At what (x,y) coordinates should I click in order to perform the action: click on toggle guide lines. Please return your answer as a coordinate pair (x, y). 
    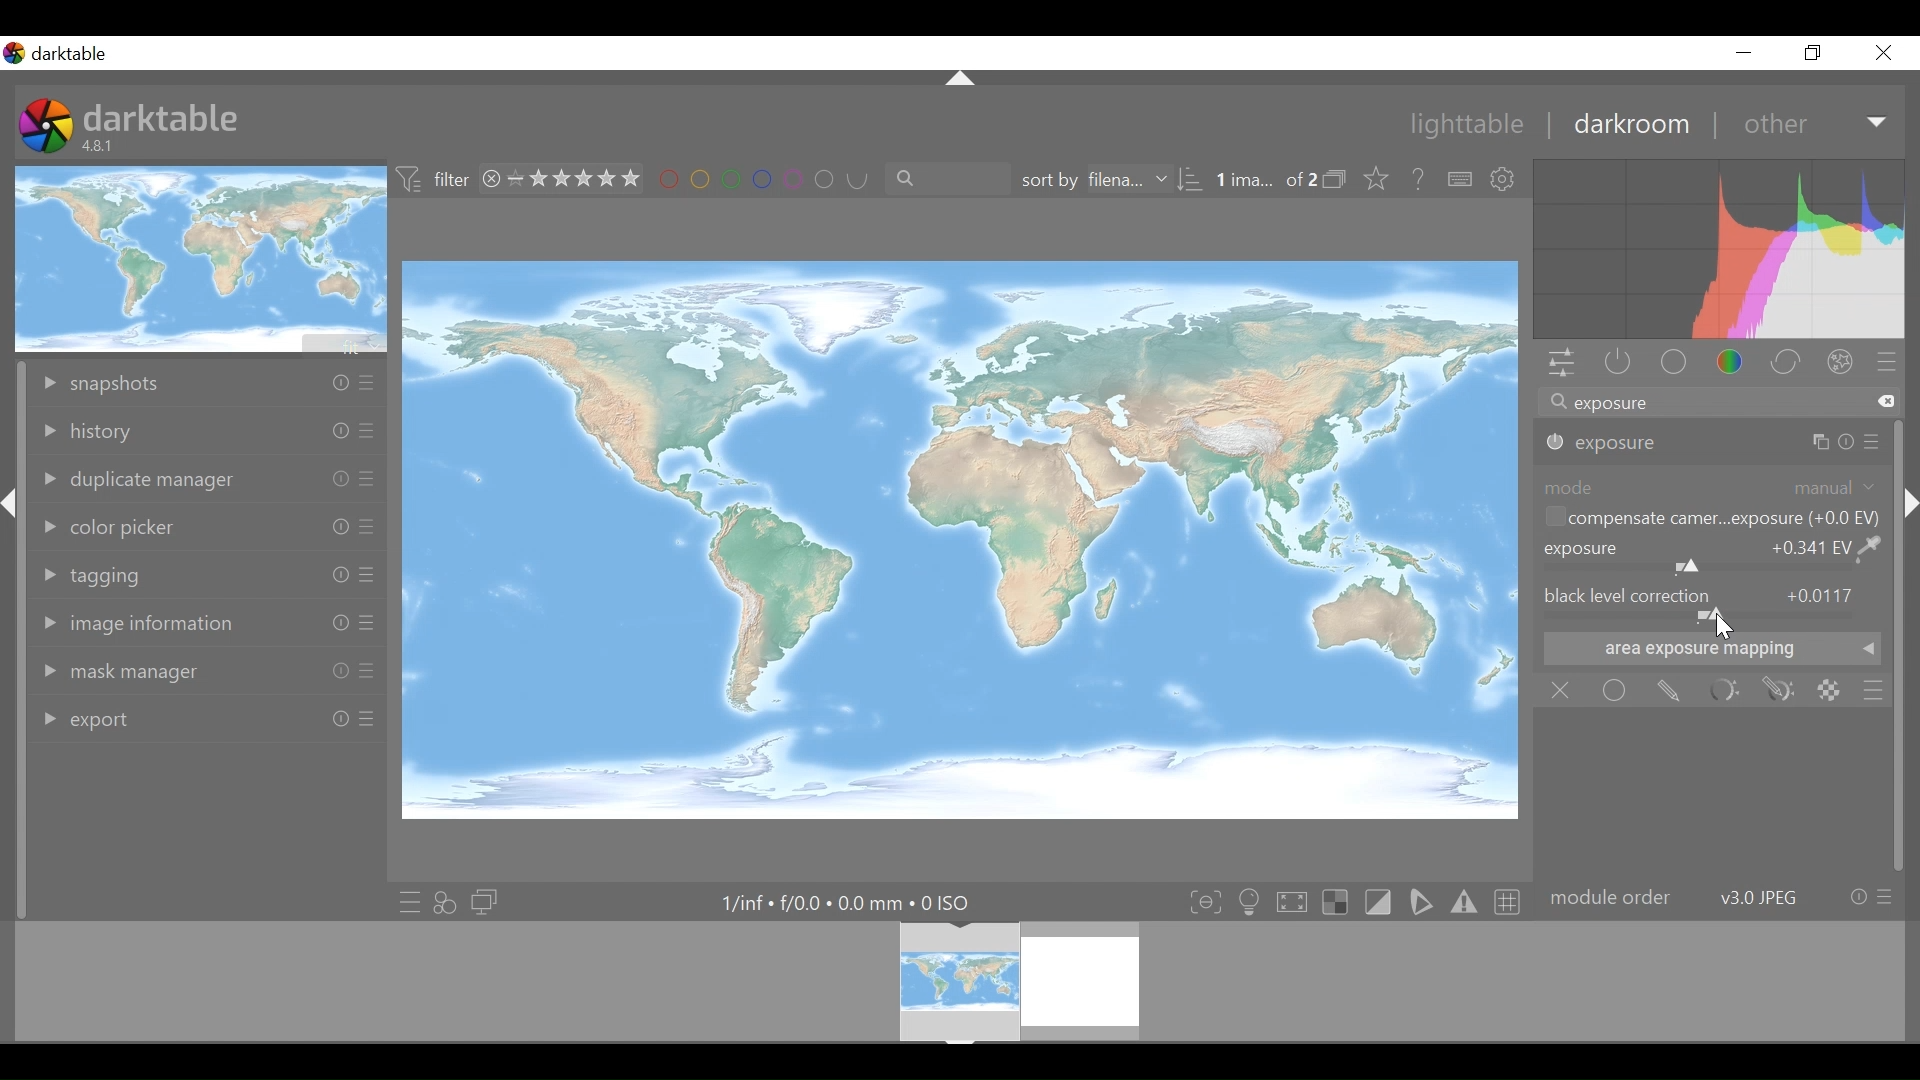
    Looking at the image, I should click on (1505, 902).